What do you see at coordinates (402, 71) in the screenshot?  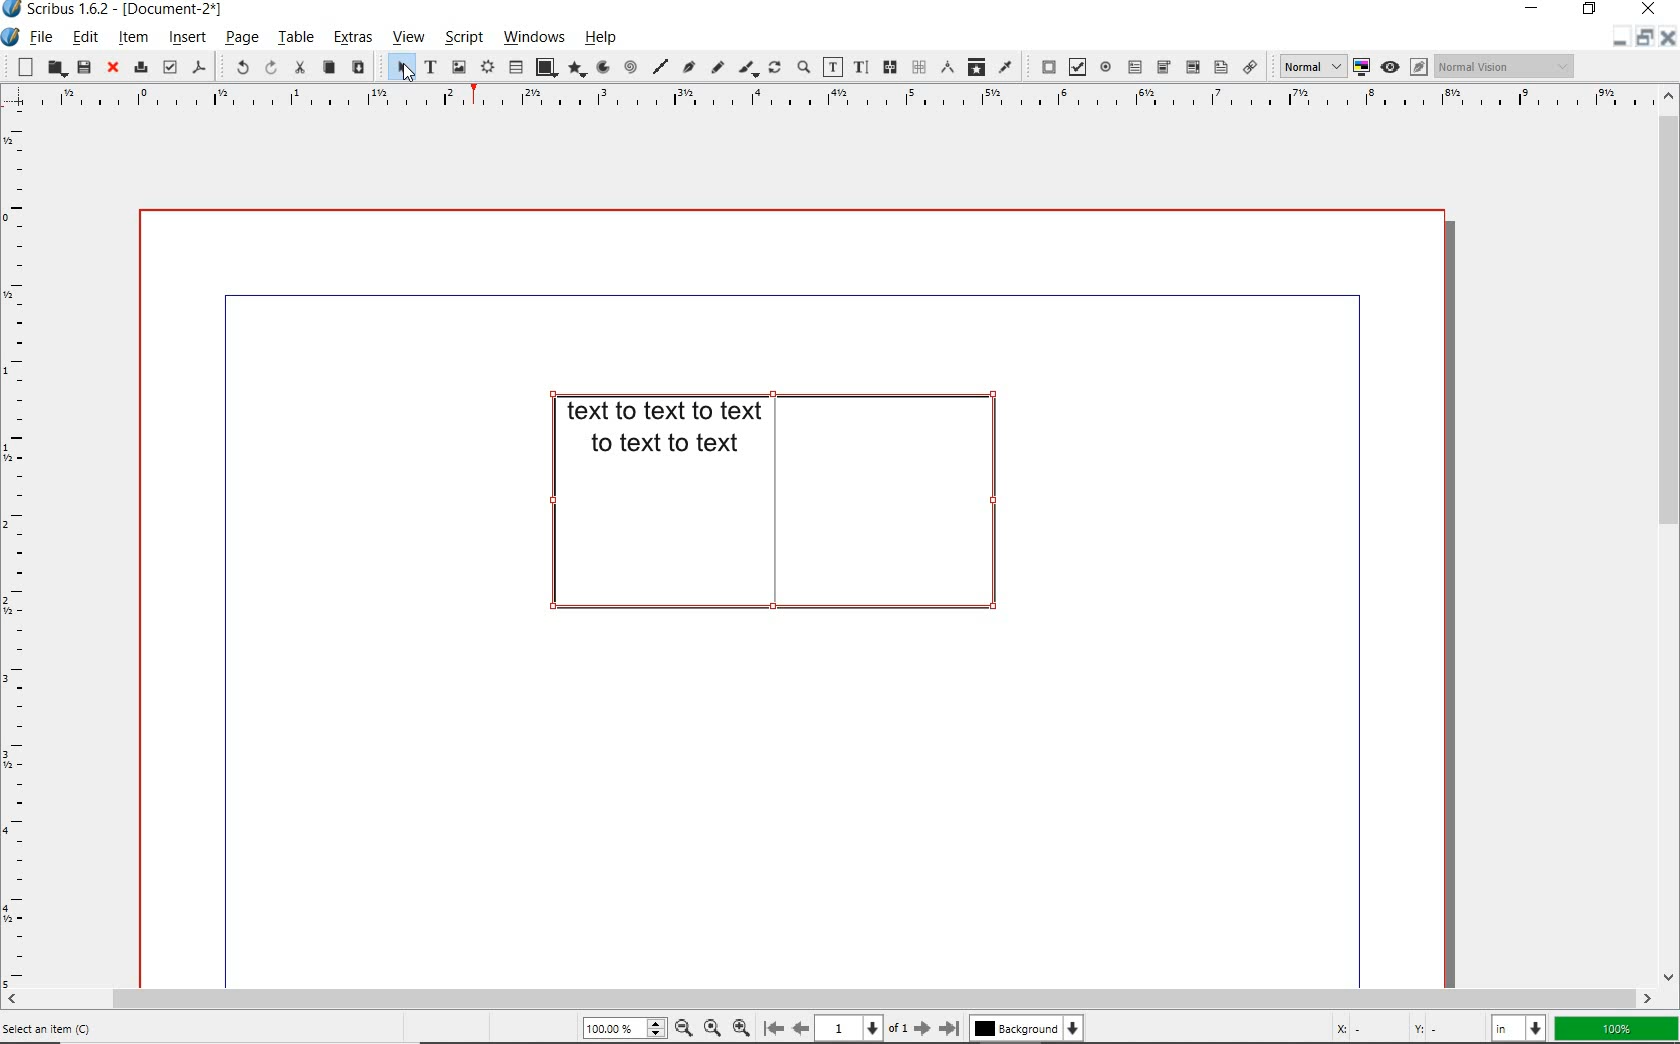 I see `SELECT` at bounding box center [402, 71].